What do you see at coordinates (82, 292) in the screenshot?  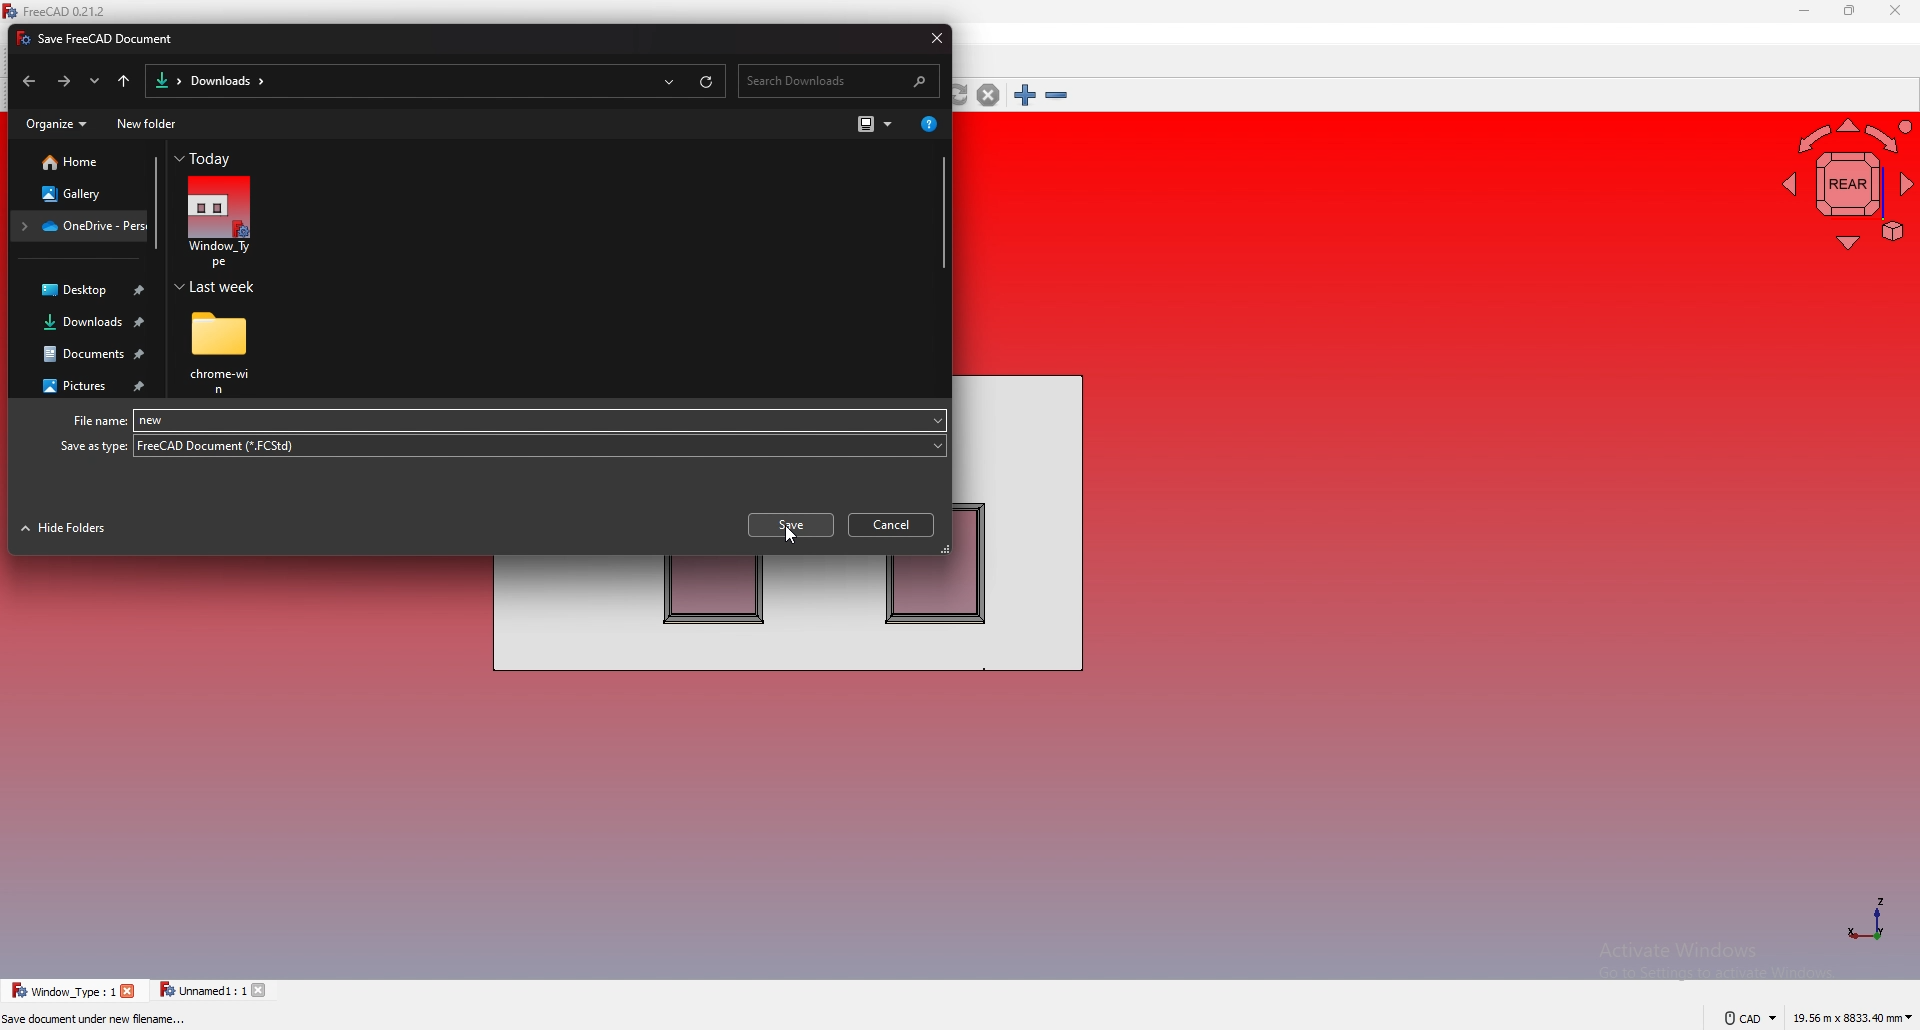 I see `desktop` at bounding box center [82, 292].